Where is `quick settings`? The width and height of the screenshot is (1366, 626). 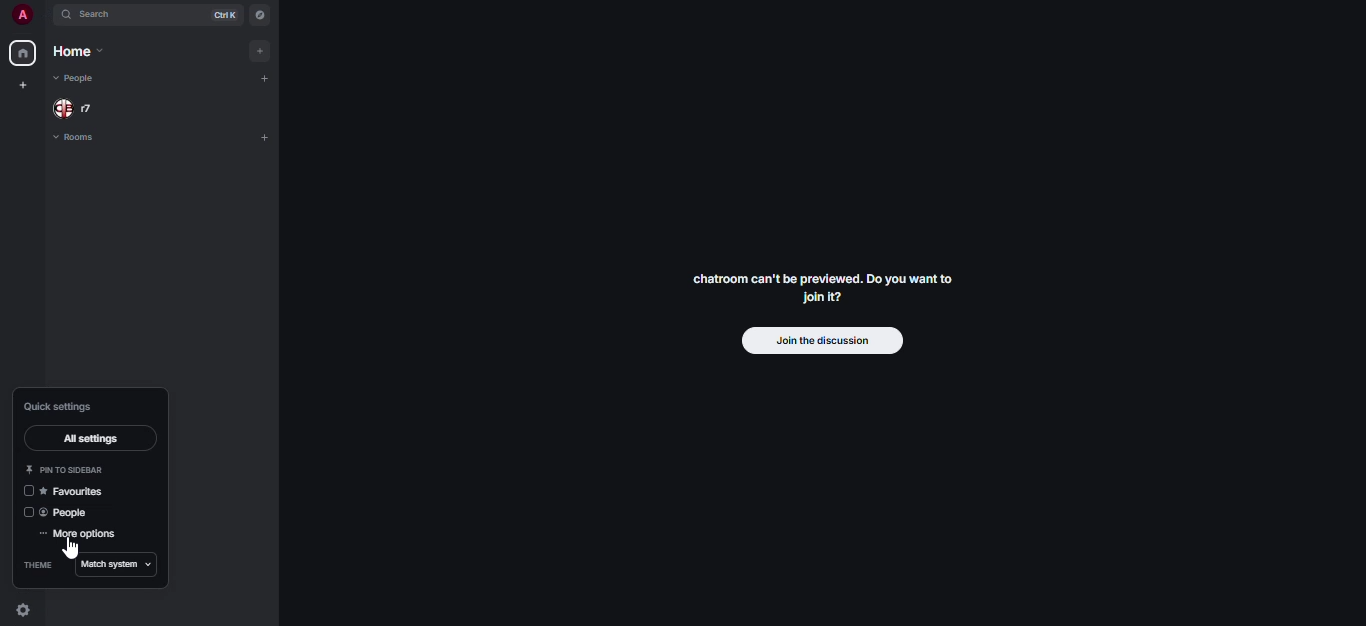 quick settings is located at coordinates (25, 610).